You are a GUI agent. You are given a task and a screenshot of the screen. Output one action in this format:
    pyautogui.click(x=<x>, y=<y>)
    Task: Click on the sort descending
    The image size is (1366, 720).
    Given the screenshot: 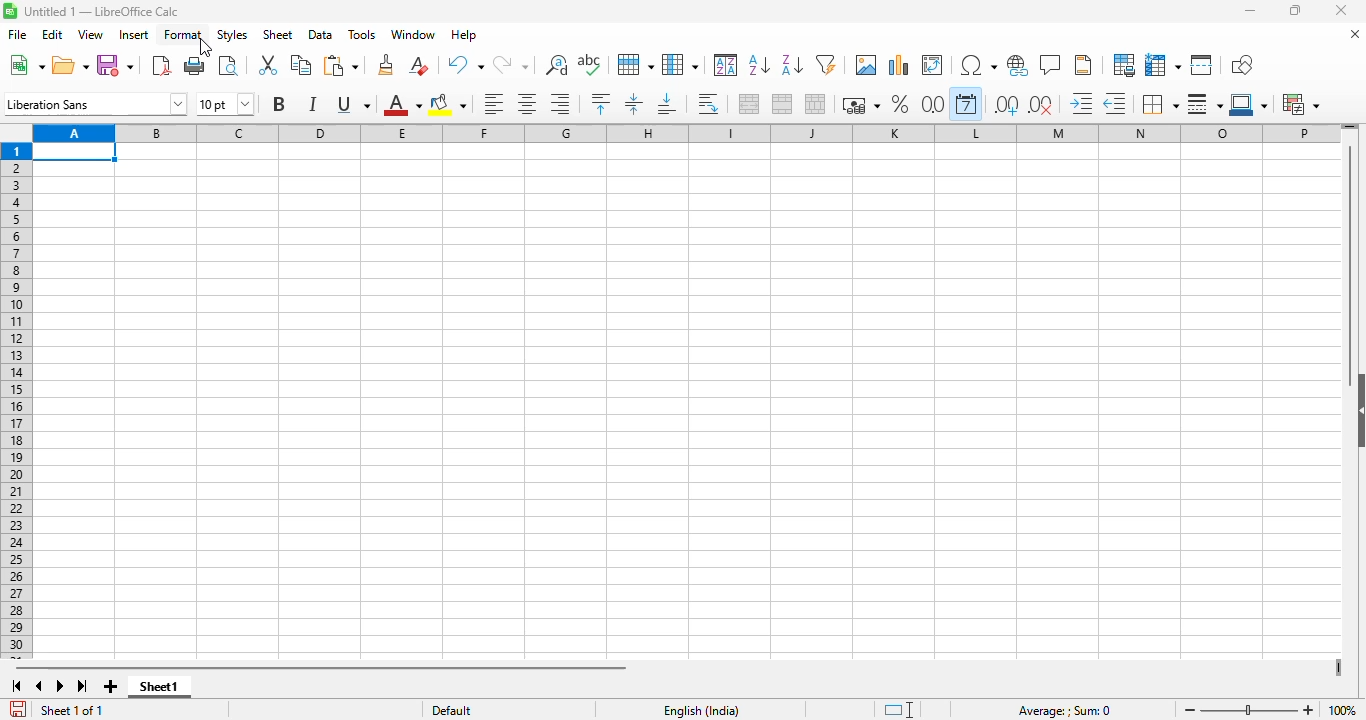 What is the action you would take?
    pyautogui.click(x=792, y=65)
    